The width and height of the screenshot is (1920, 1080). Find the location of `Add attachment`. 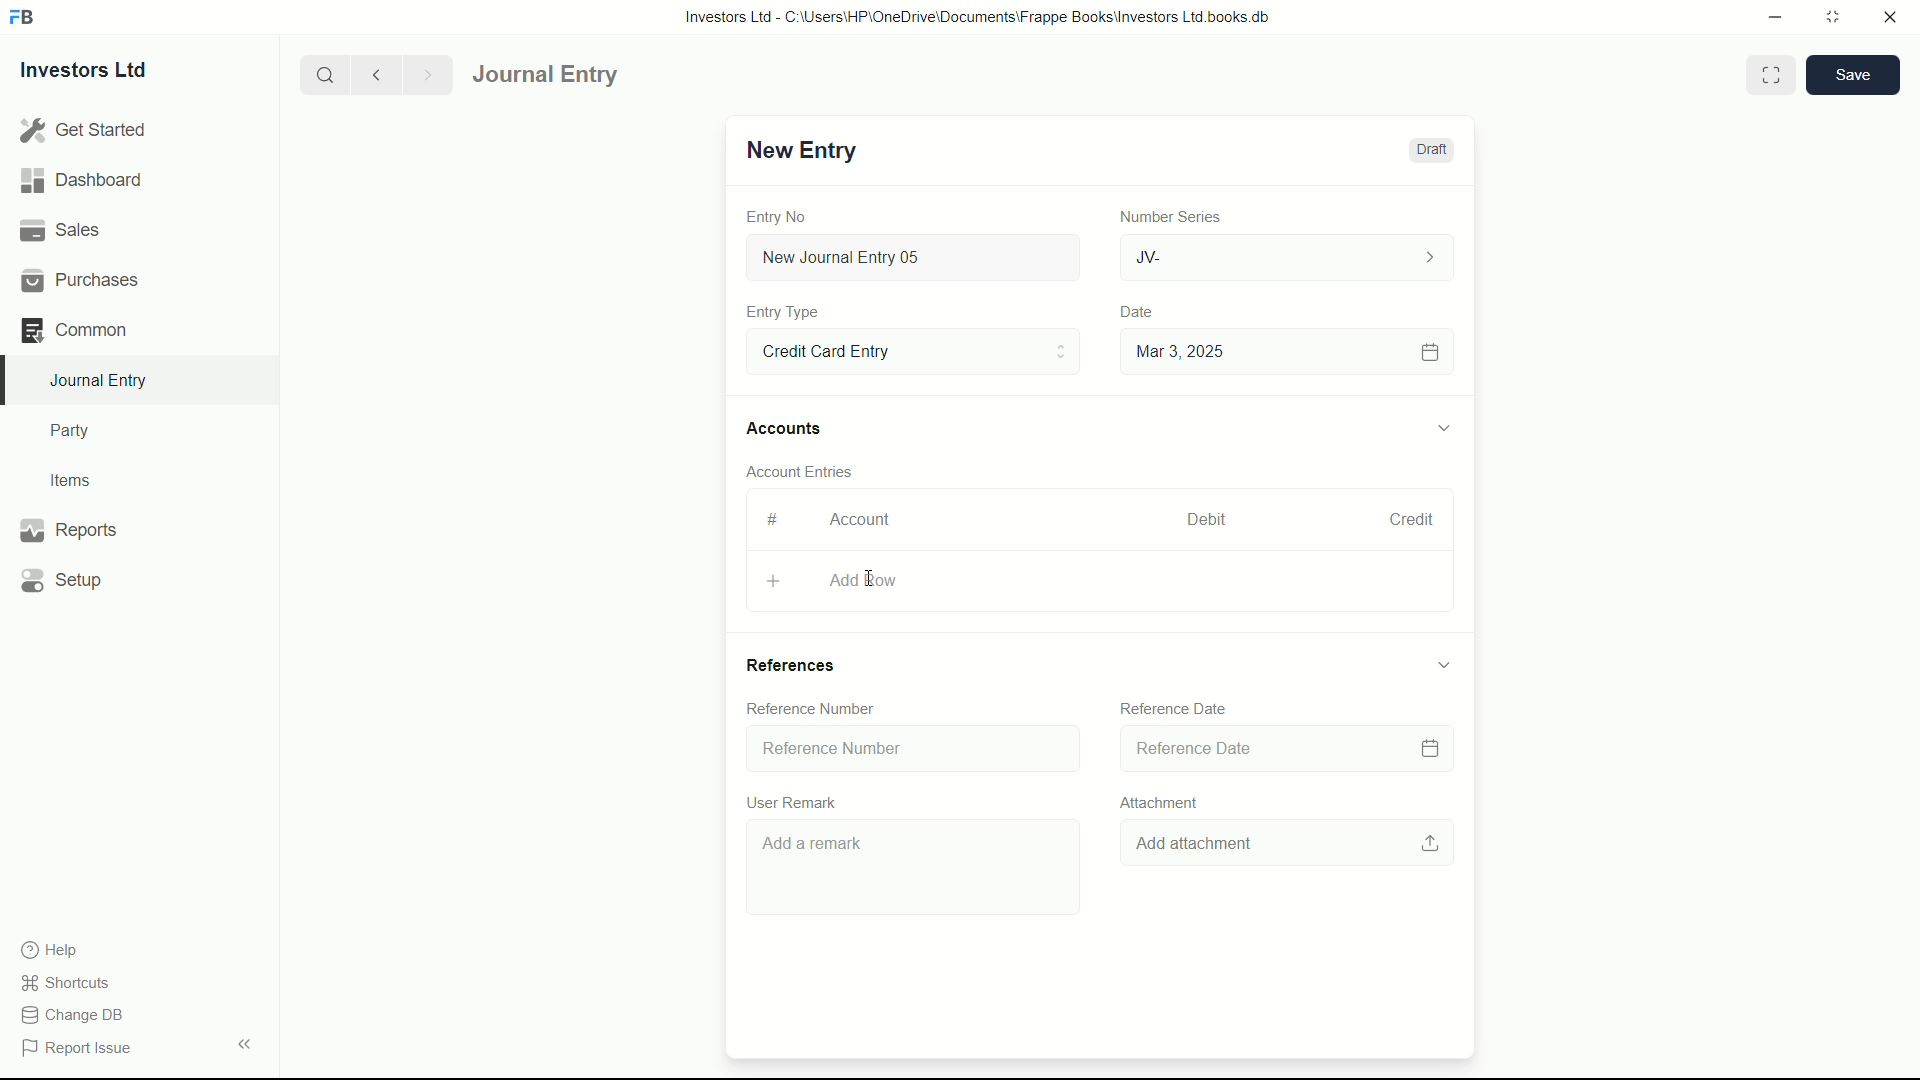

Add attachment is located at coordinates (1287, 845).